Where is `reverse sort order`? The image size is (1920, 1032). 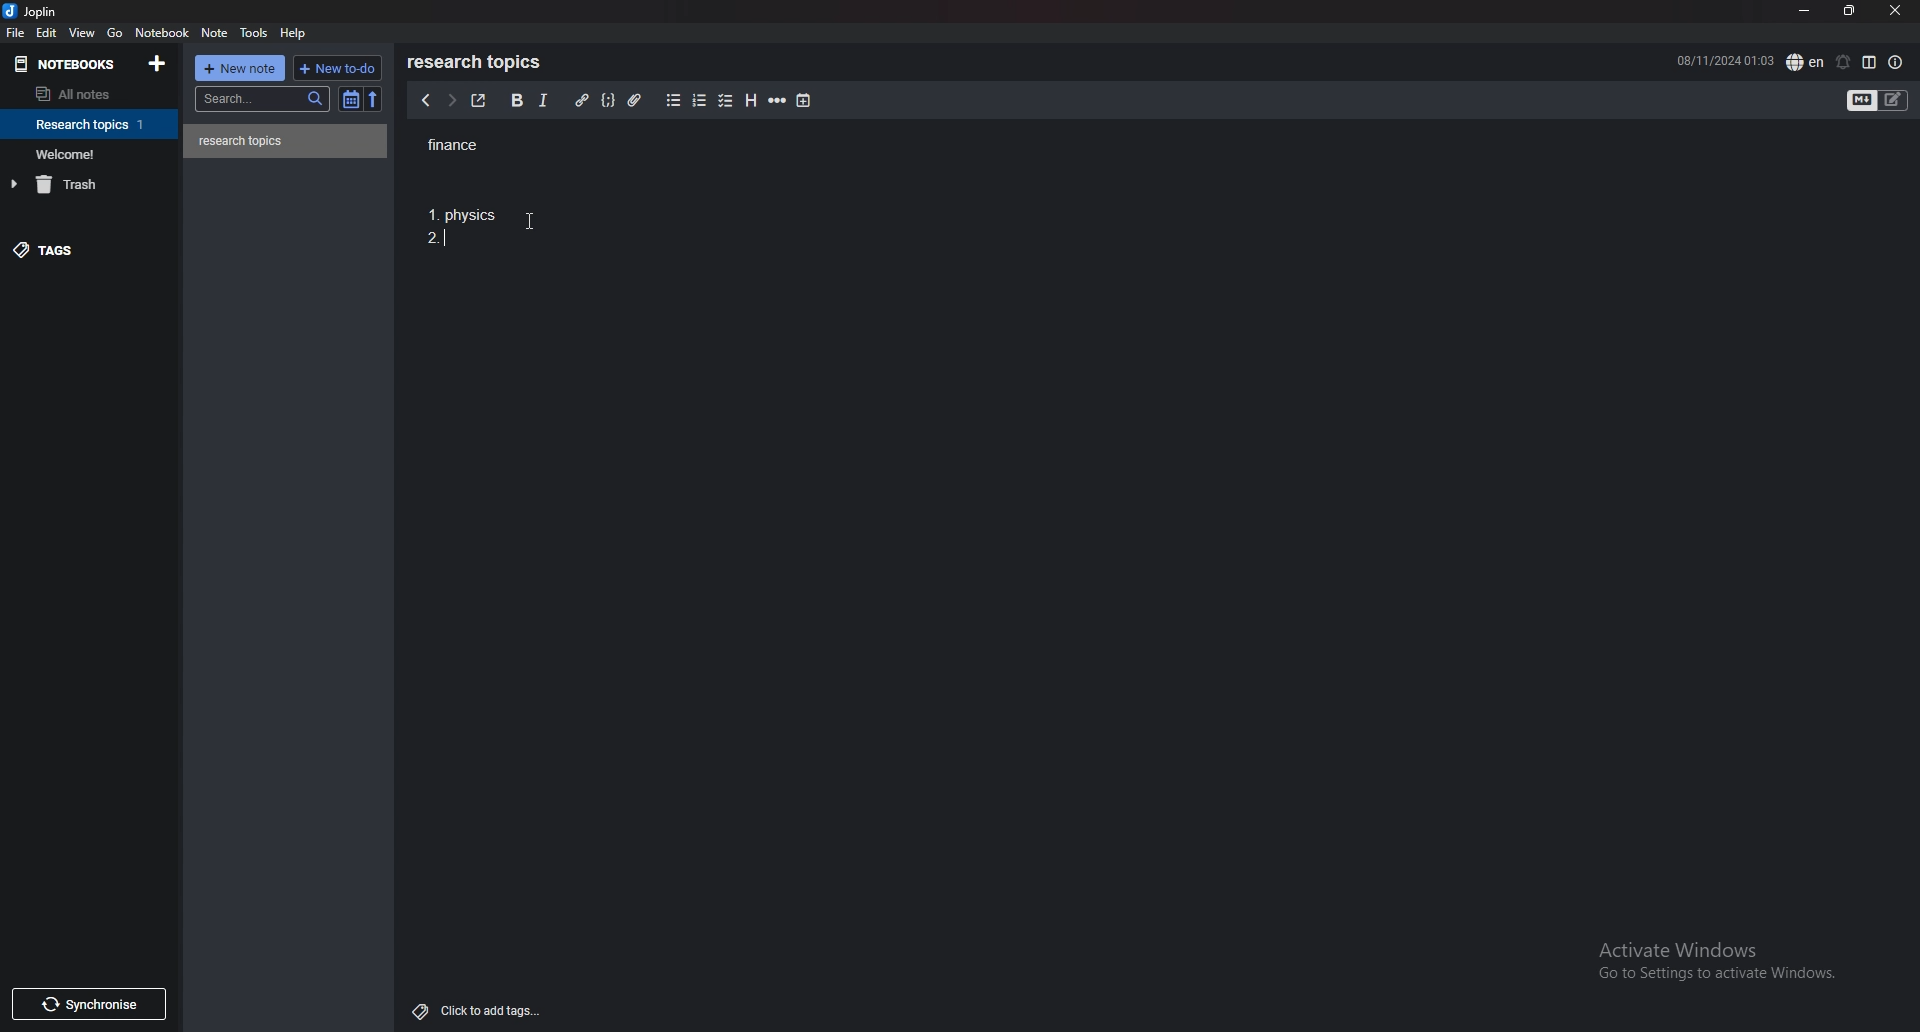 reverse sort order is located at coordinates (372, 99).